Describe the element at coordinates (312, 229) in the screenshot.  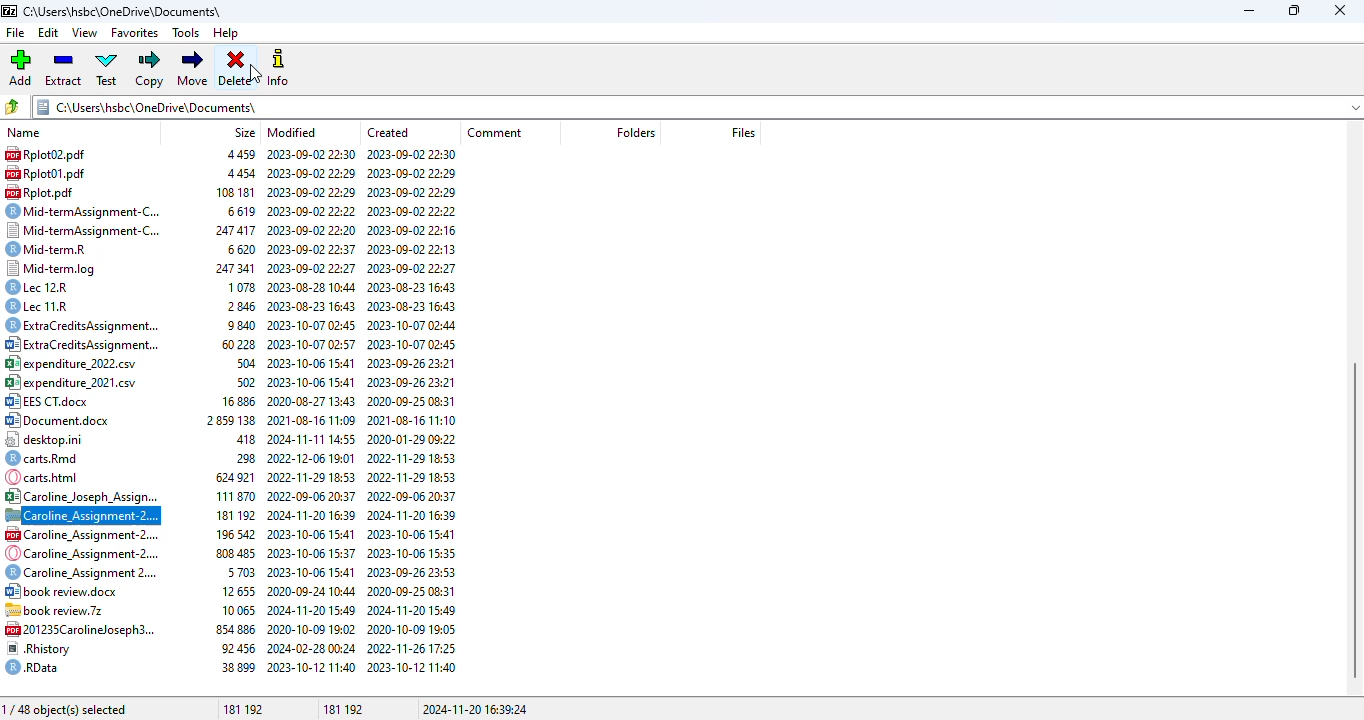
I see `2023-09-02 22:20` at that location.